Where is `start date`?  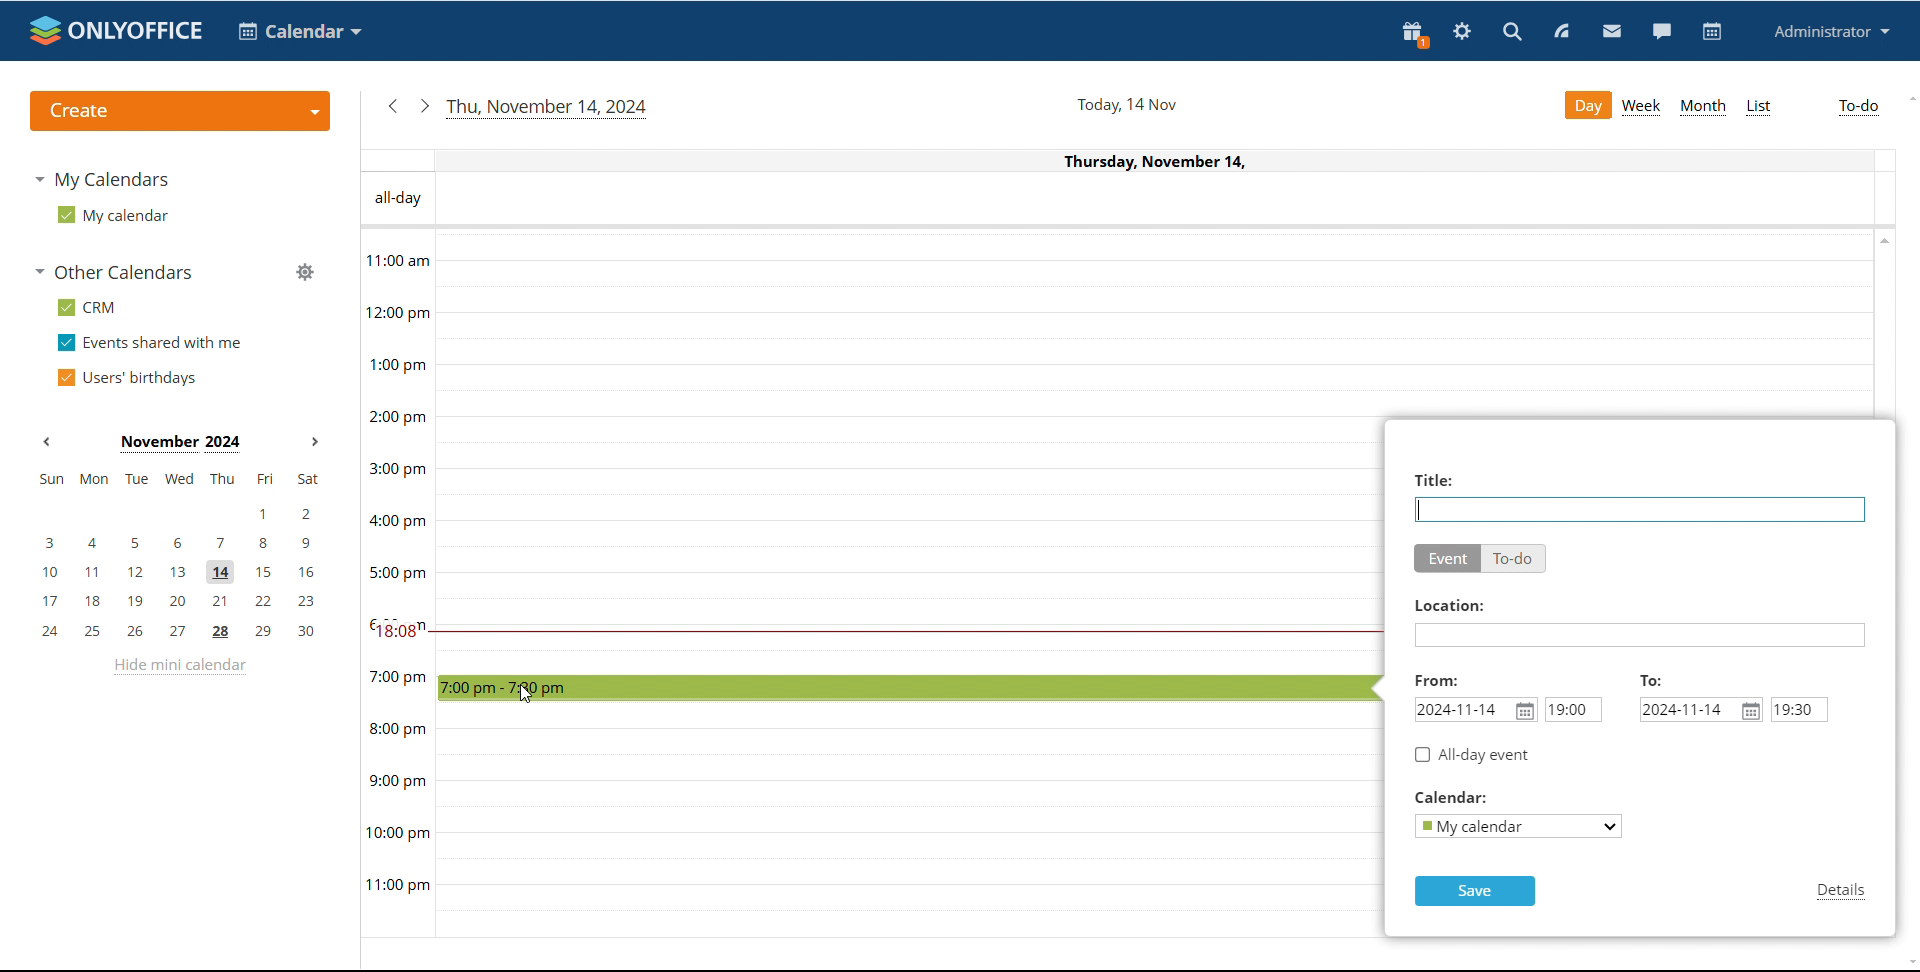
start date is located at coordinates (1475, 710).